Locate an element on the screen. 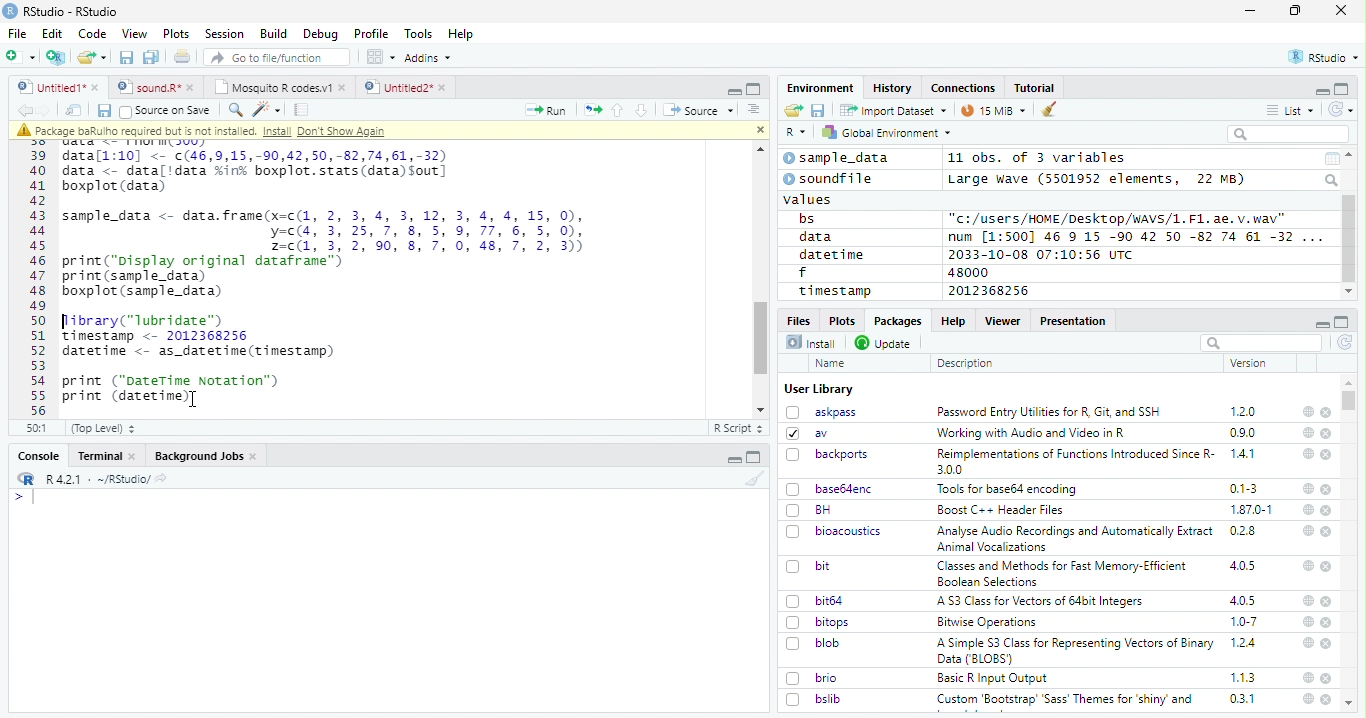  Custom ‘Bootstrap’ ‘Sass’ Themes for ‘shiny’ and is located at coordinates (1065, 702).